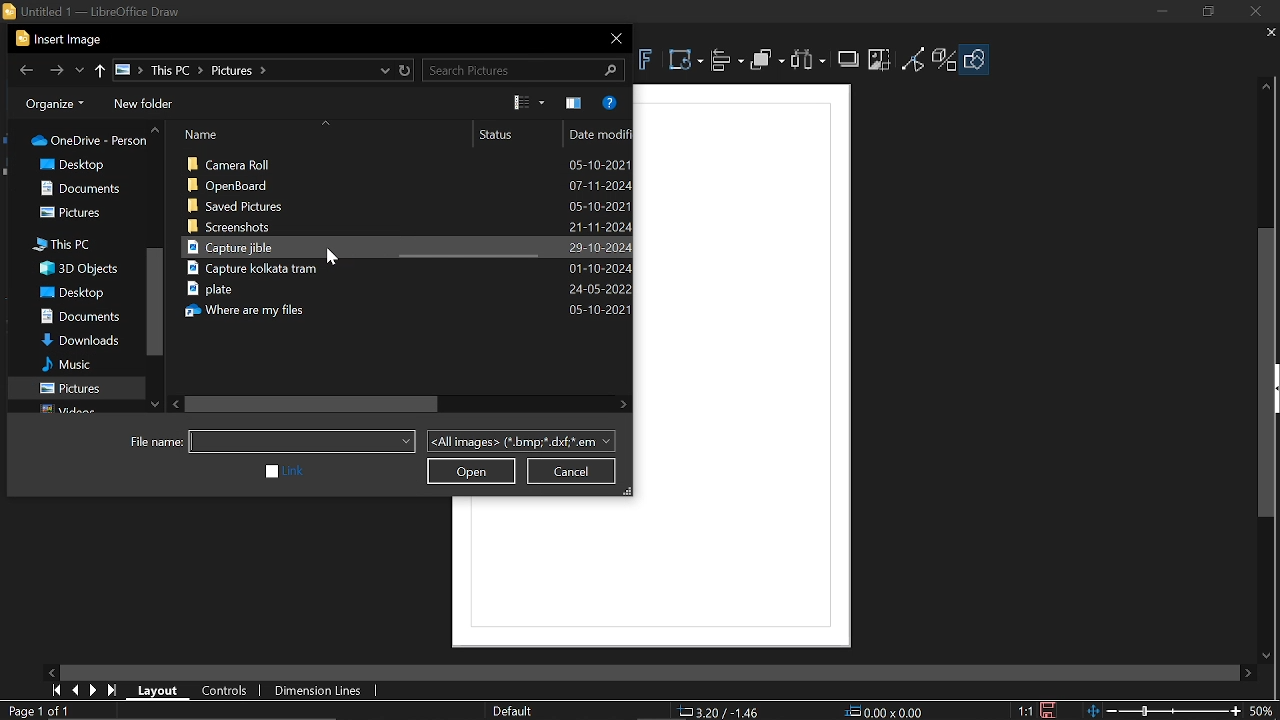 The image size is (1280, 720). Describe the element at coordinates (156, 405) in the screenshot. I see `Move down in folders` at that location.